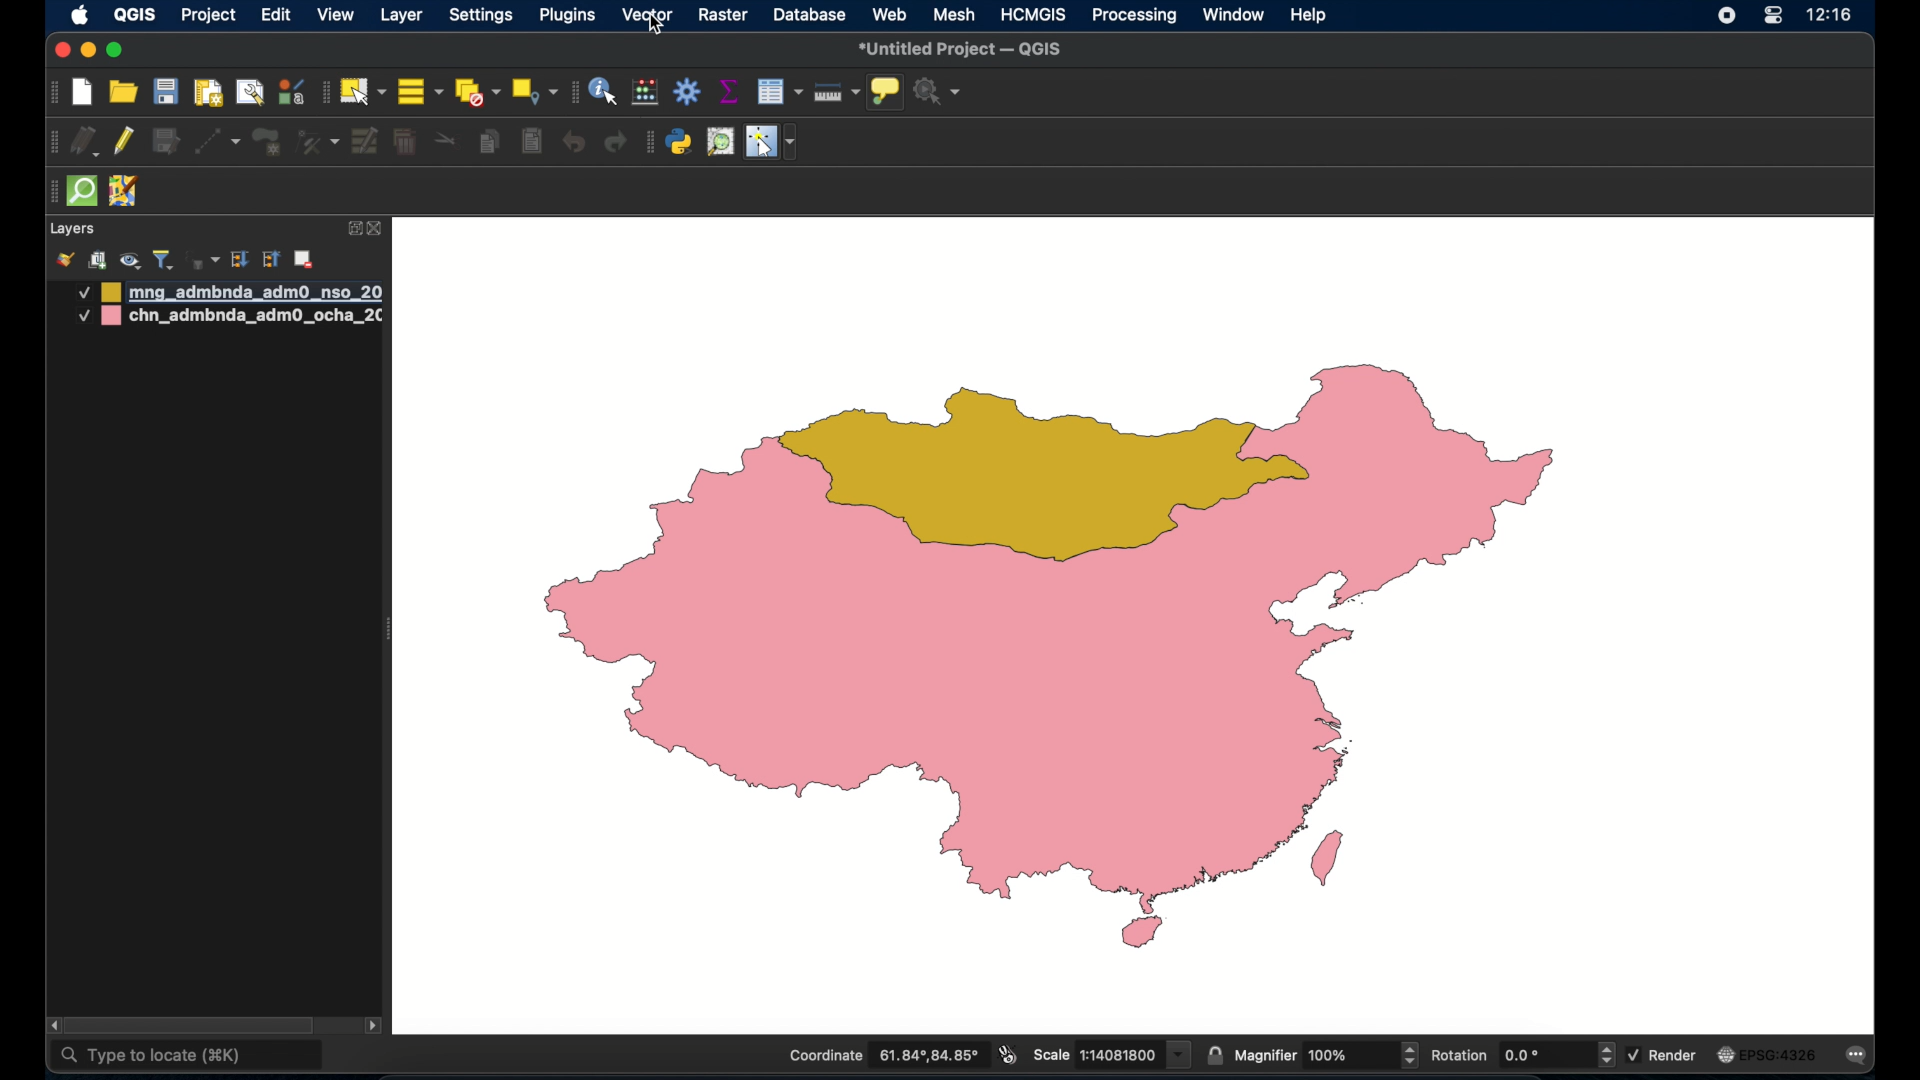  I want to click on save edits, so click(165, 142).